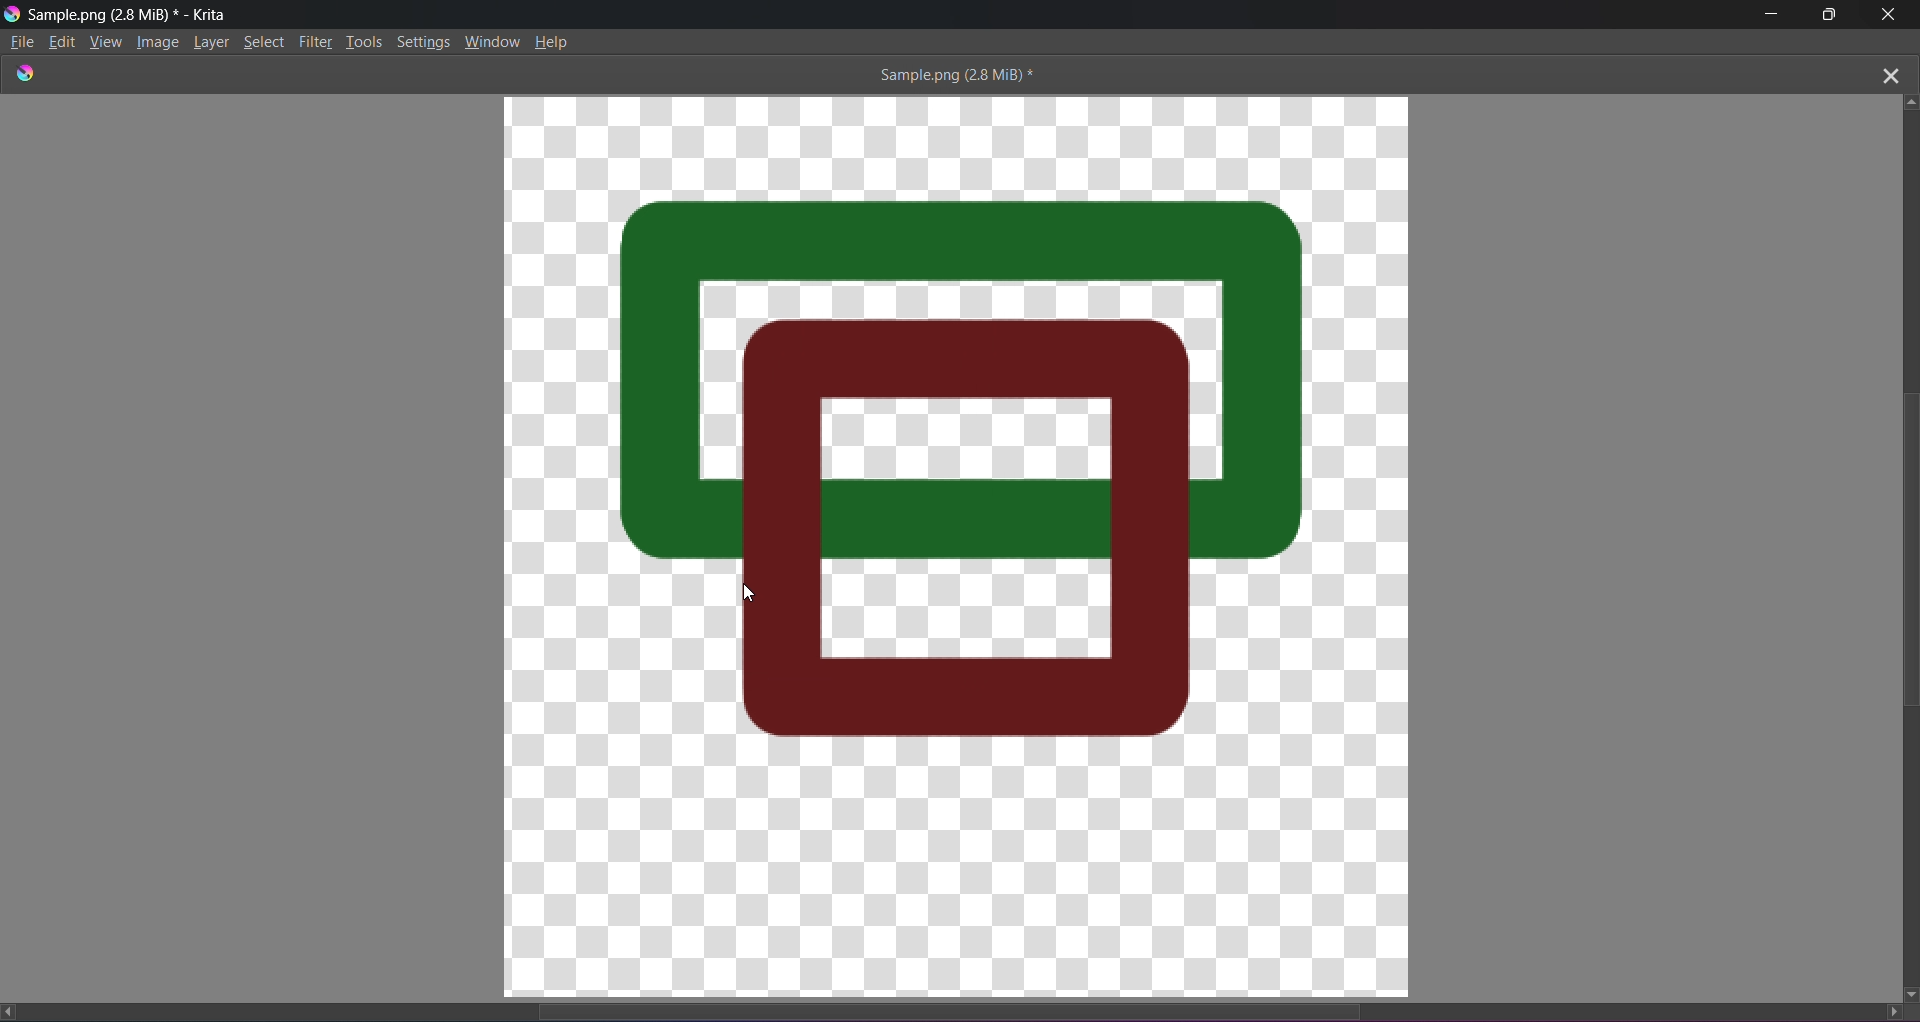  Describe the element at coordinates (13, 1011) in the screenshot. I see `Scroll left` at that location.